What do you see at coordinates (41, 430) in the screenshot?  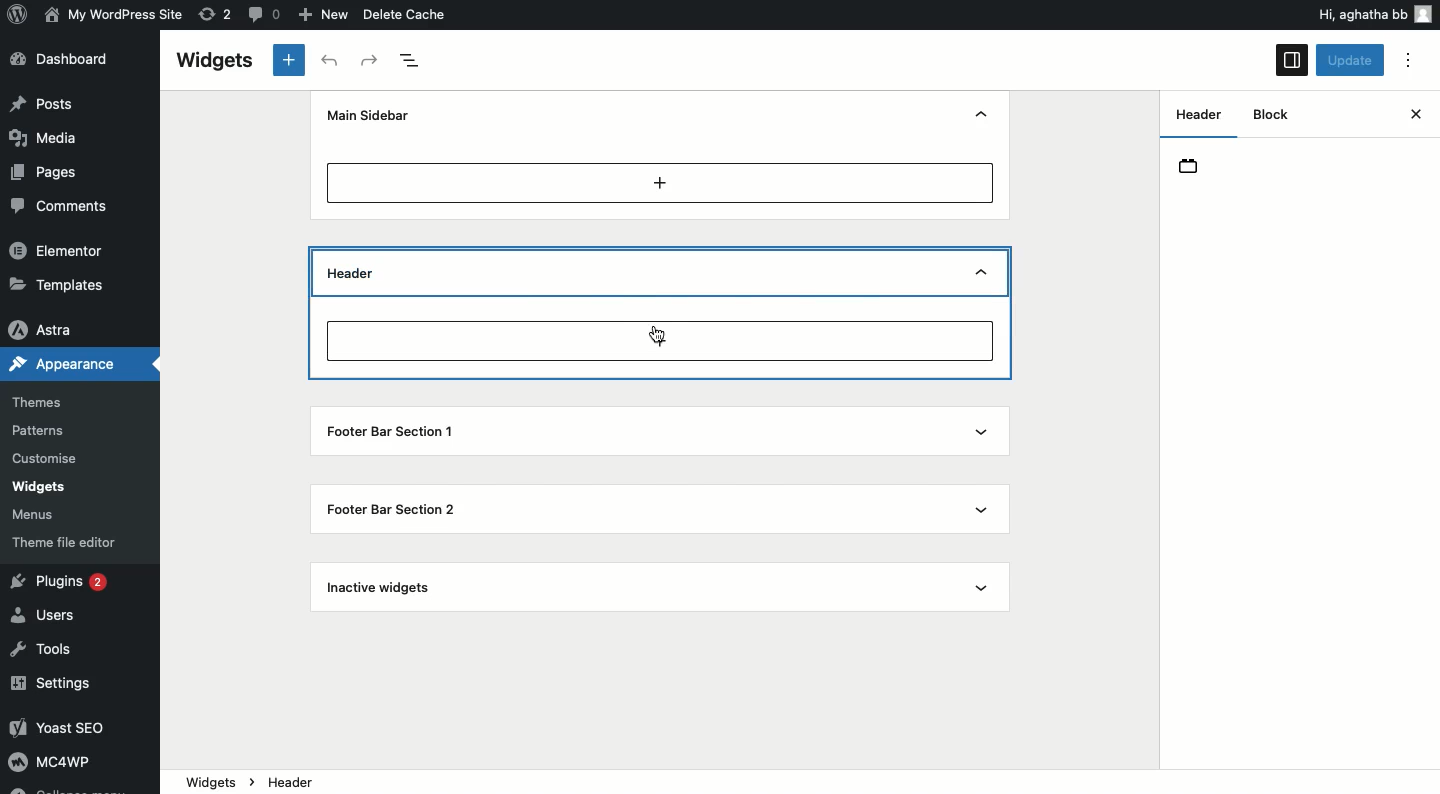 I see `Patterns` at bounding box center [41, 430].